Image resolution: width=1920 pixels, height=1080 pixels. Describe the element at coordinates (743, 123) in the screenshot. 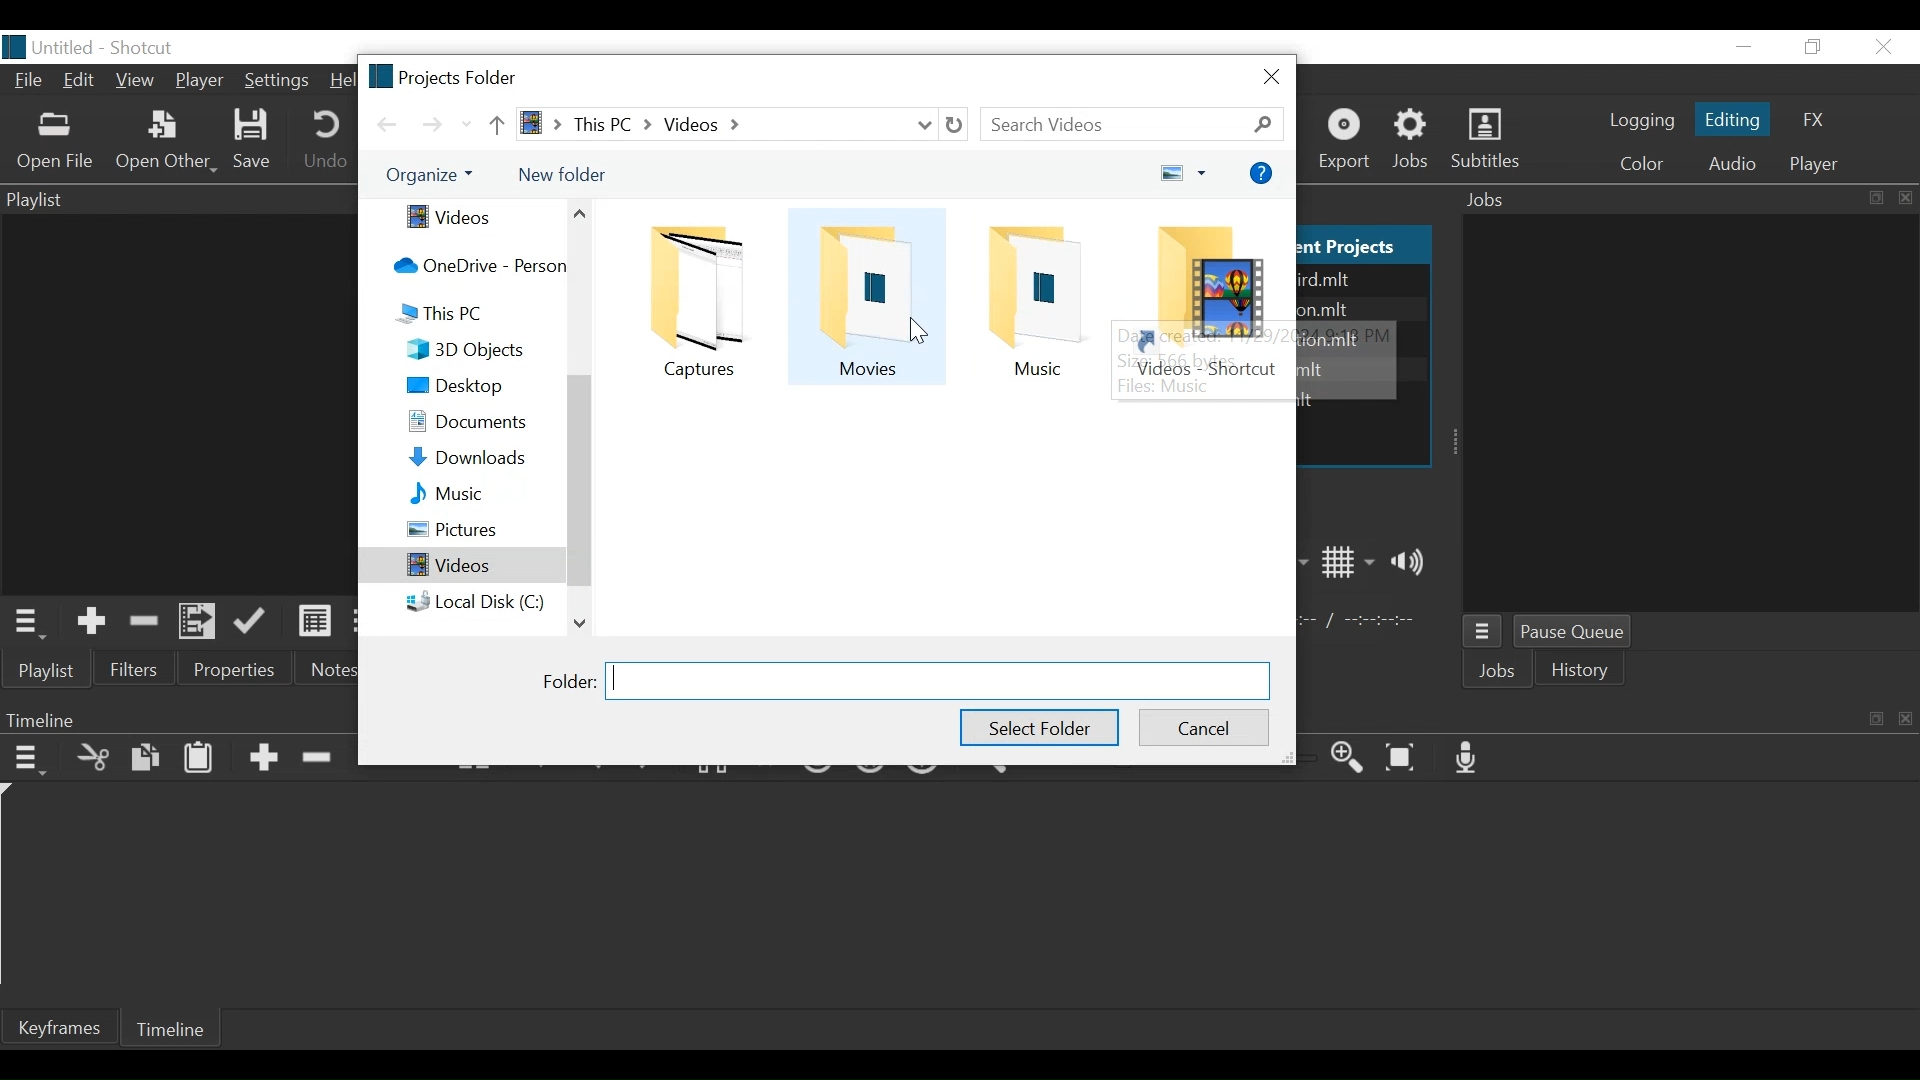

I see `File path` at that location.